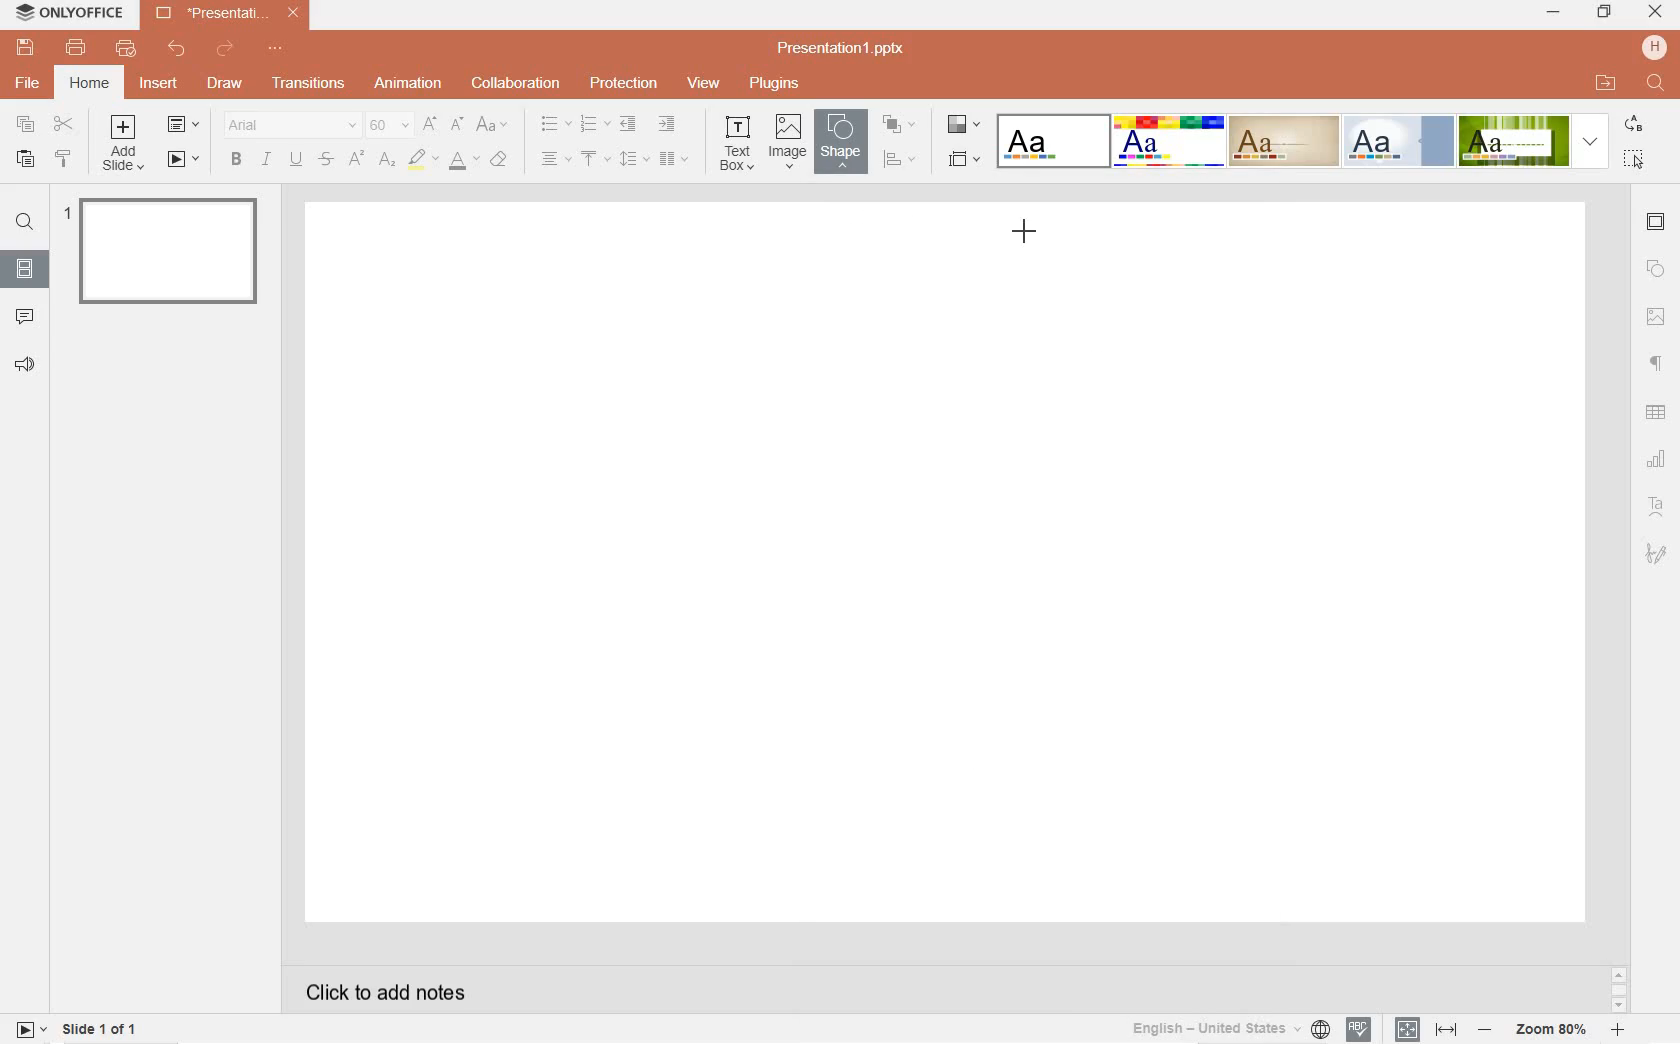 The width and height of the screenshot is (1680, 1044). What do you see at coordinates (162, 89) in the screenshot?
I see `insert` at bounding box center [162, 89].